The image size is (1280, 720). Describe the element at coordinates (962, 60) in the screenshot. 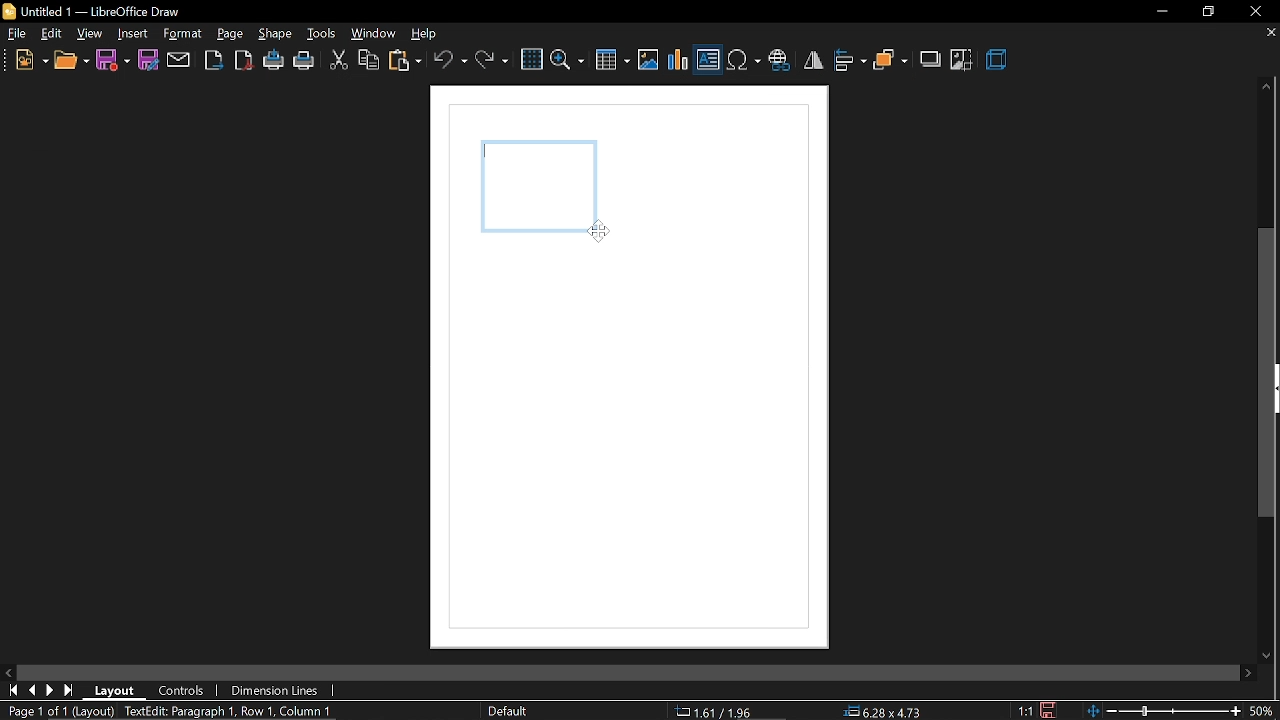

I see `crop` at that location.